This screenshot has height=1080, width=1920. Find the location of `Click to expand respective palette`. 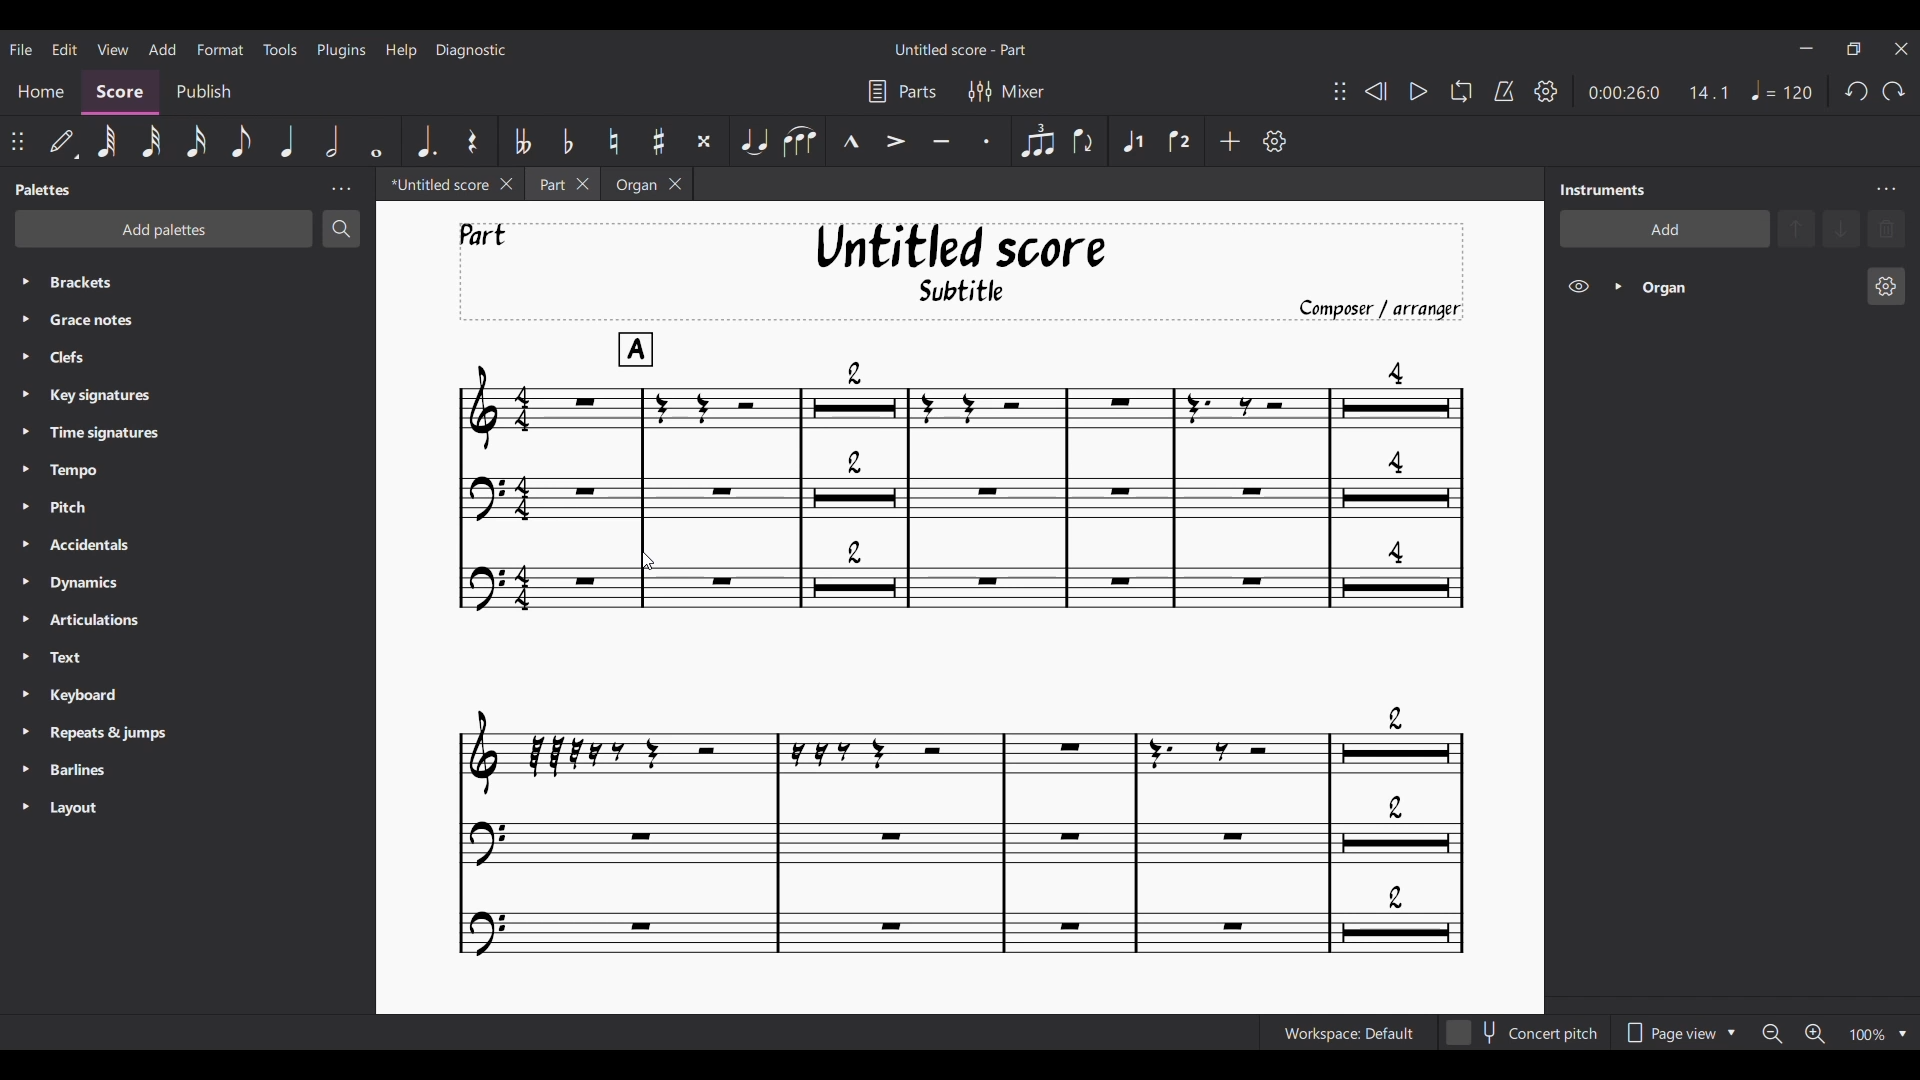

Click to expand respective palette is located at coordinates (26, 544).